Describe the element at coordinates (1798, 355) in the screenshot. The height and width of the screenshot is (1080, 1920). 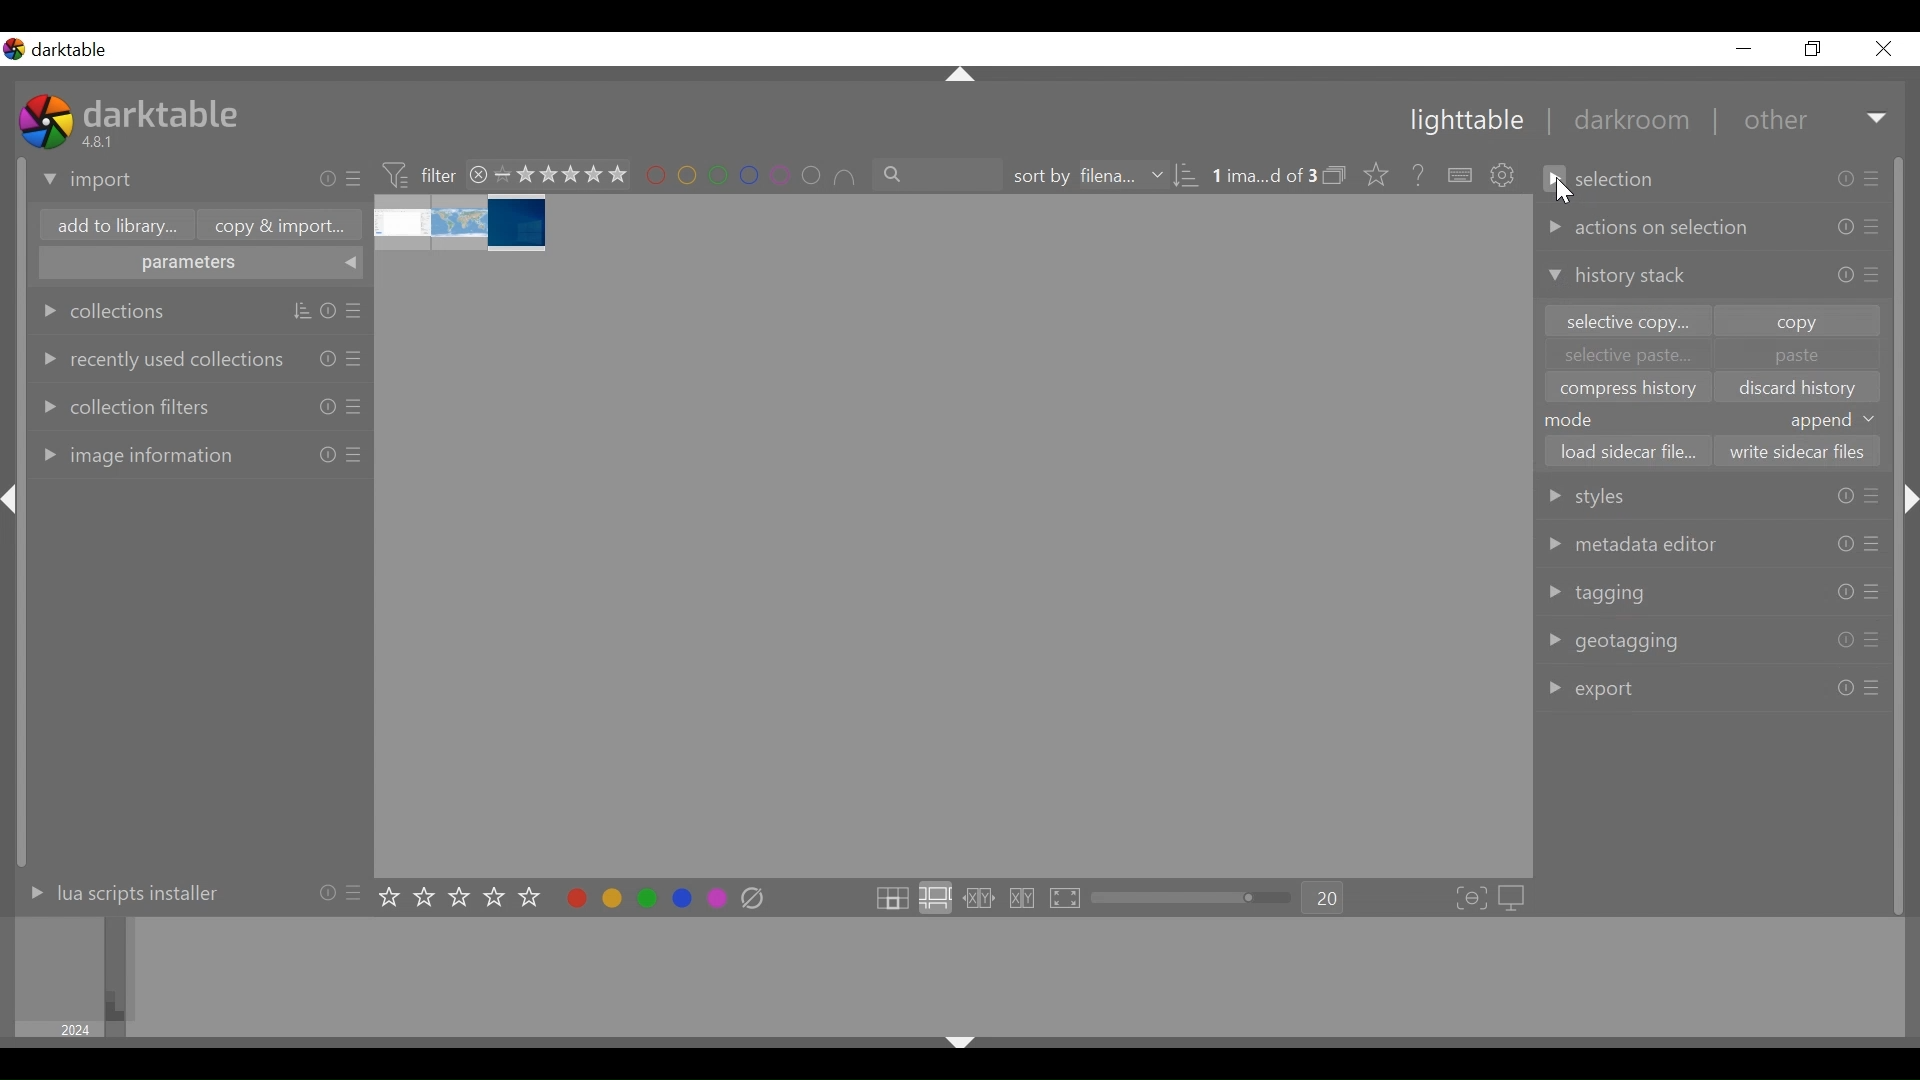
I see `paste` at that location.